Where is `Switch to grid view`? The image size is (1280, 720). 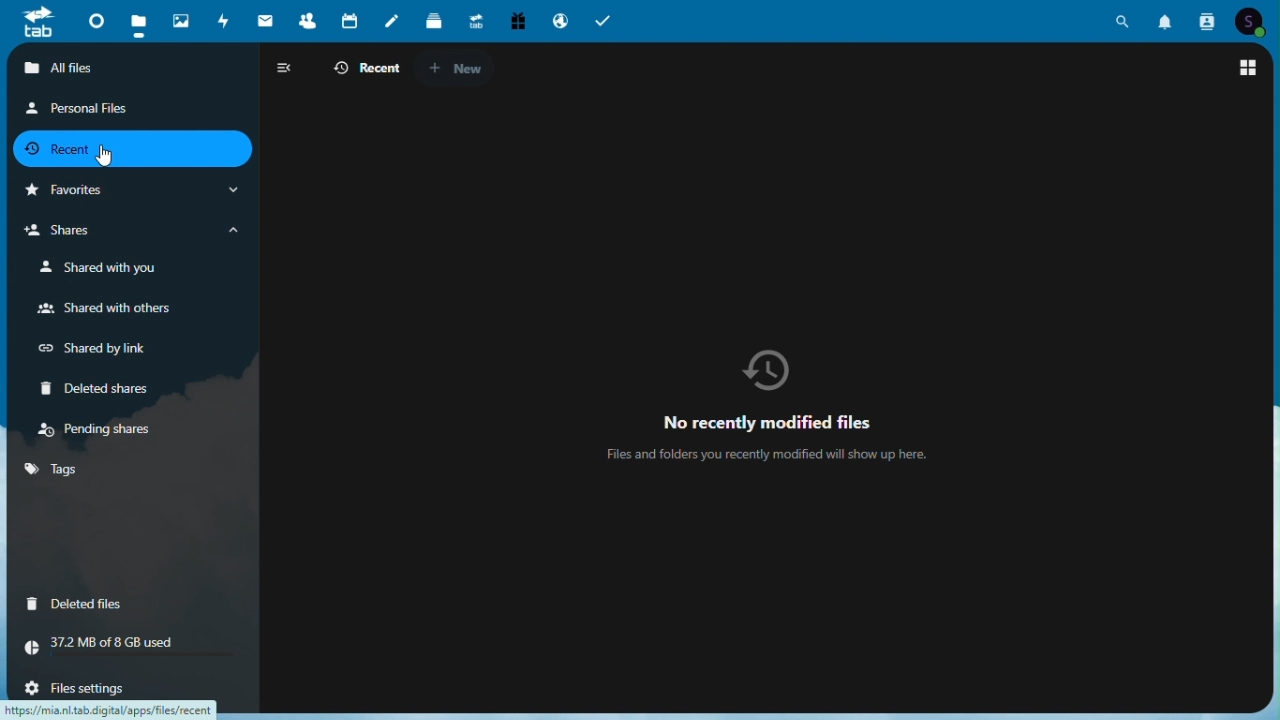
Switch to grid view is located at coordinates (1247, 70).